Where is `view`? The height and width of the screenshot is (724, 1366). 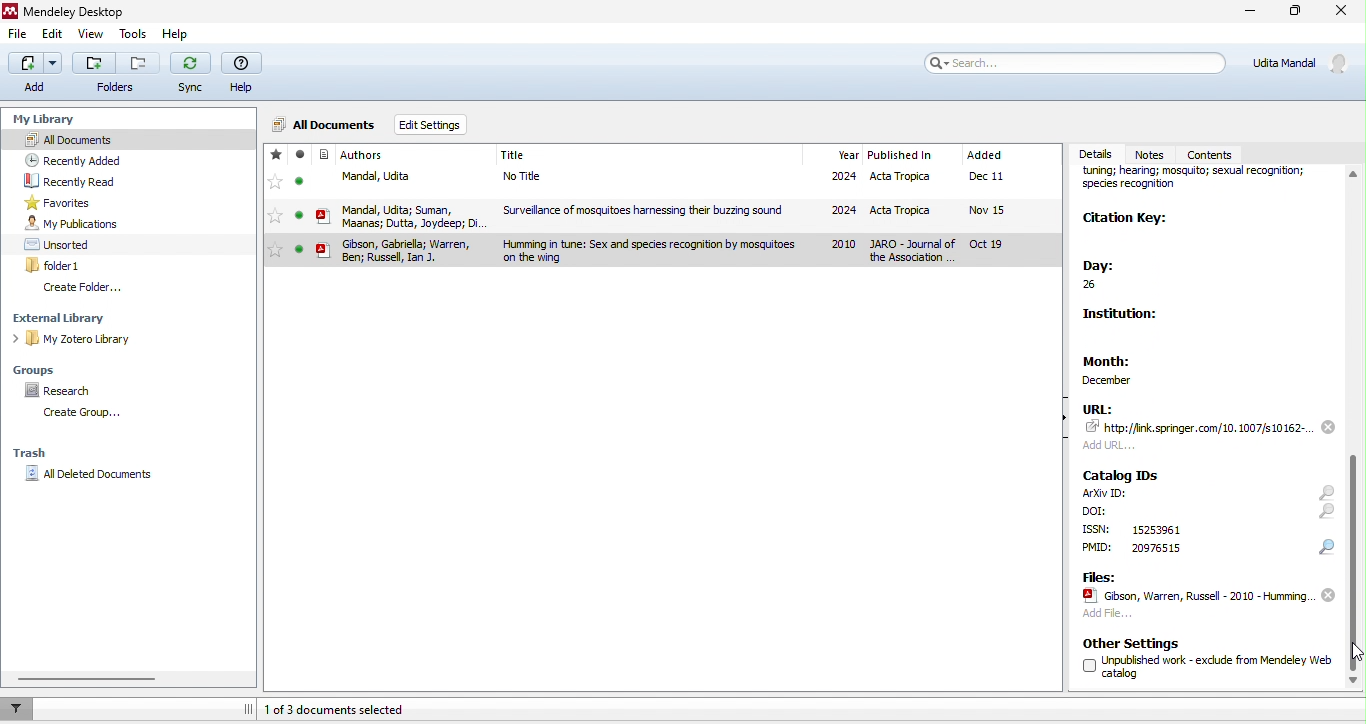
view is located at coordinates (91, 36).